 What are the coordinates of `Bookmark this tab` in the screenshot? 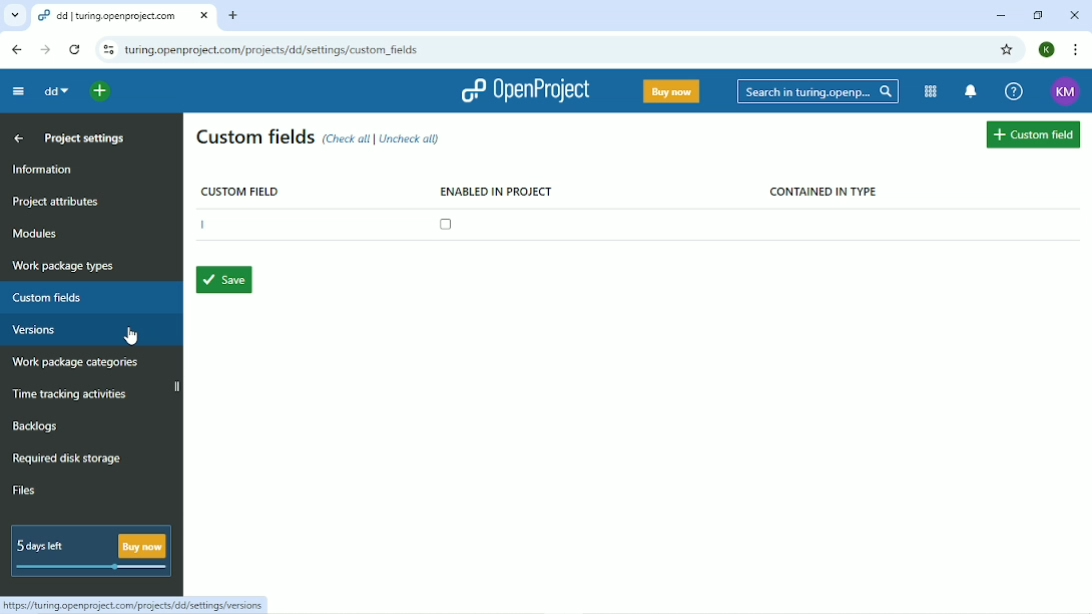 It's located at (1007, 49).